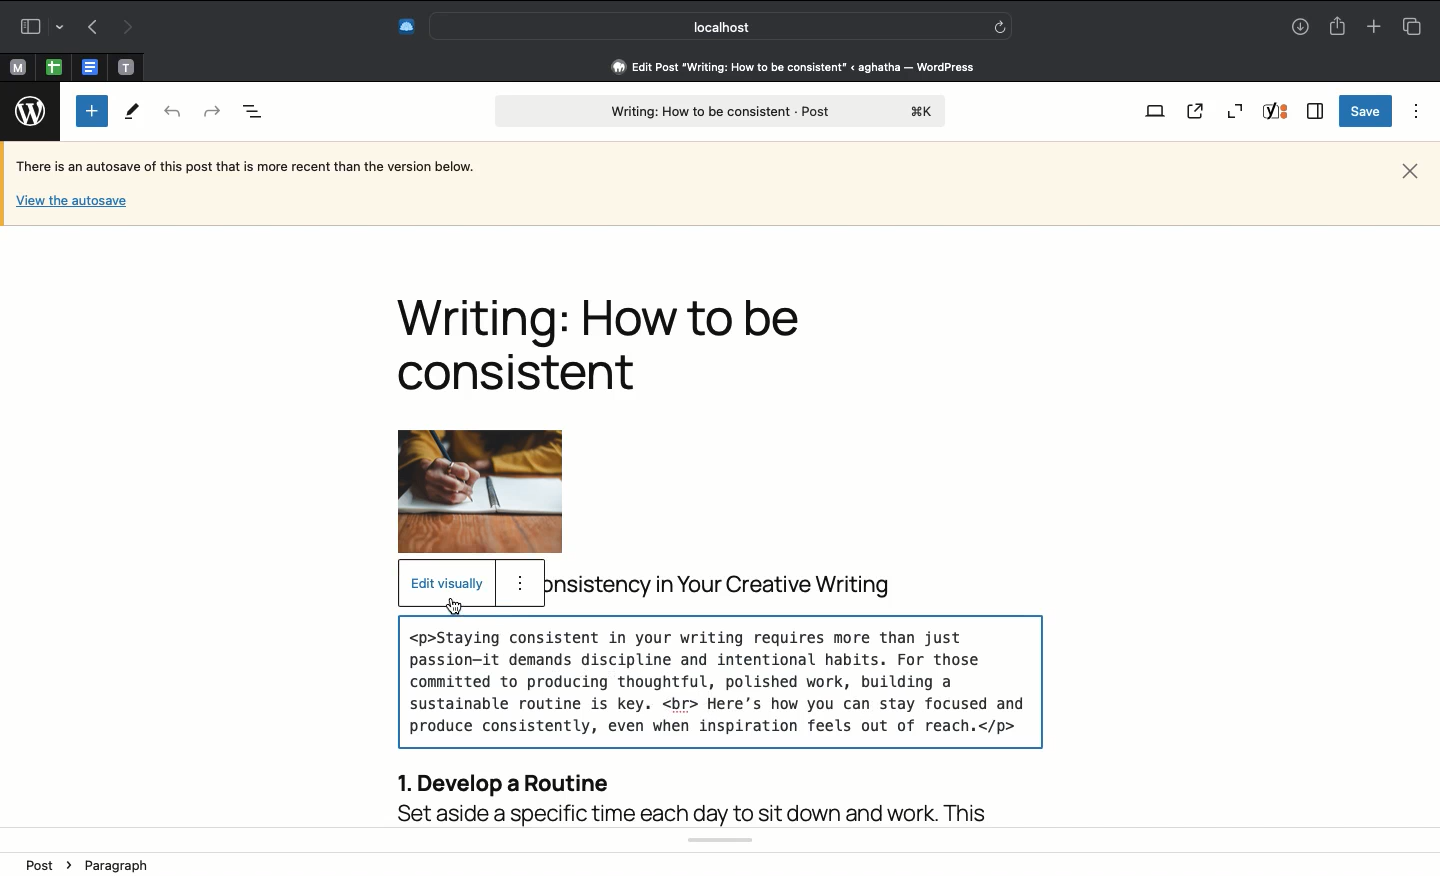 Image resolution: width=1440 pixels, height=876 pixels. What do you see at coordinates (1411, 26) in the screenshot?
I see `Tabs` at bounding box center [1411, 26].